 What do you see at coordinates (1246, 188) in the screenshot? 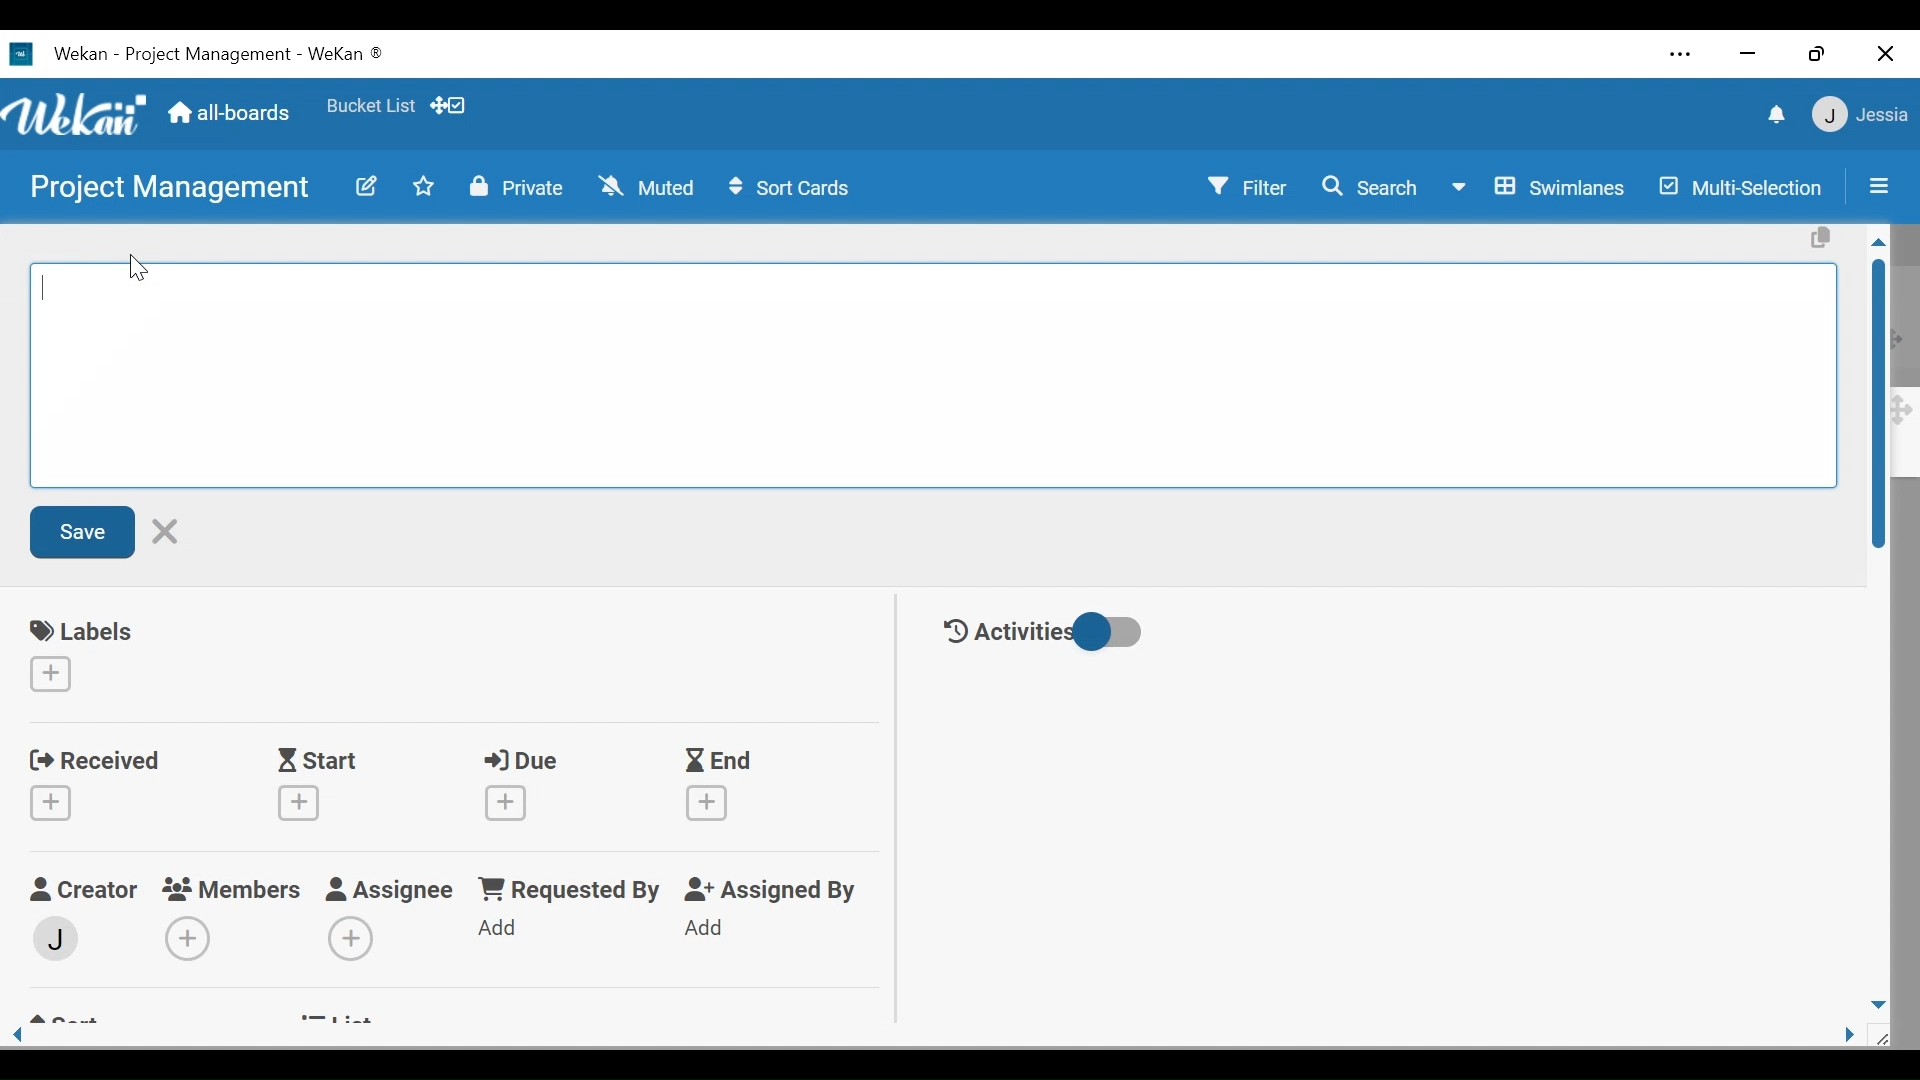
I see `Filter` at bounding box center [1246, 188].